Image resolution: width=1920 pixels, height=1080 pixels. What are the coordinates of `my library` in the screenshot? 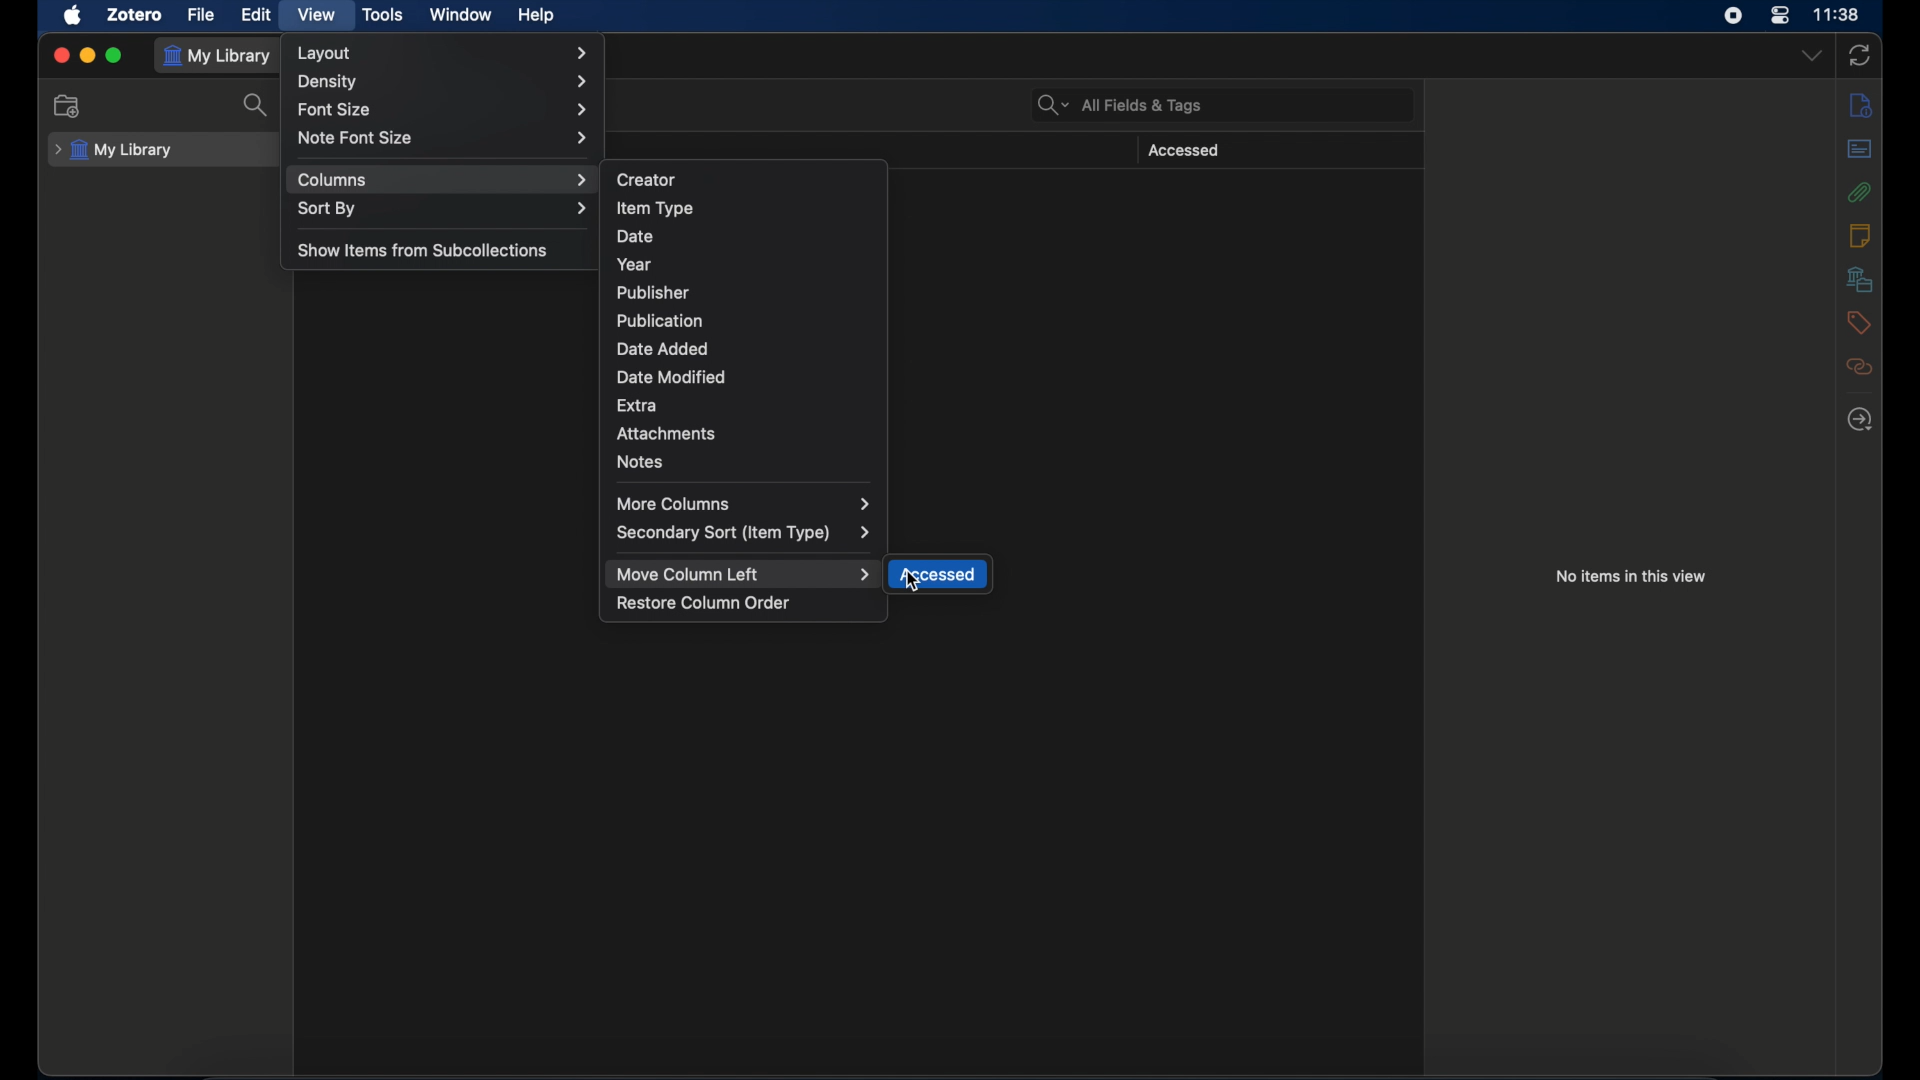 It's located at (113, 150).